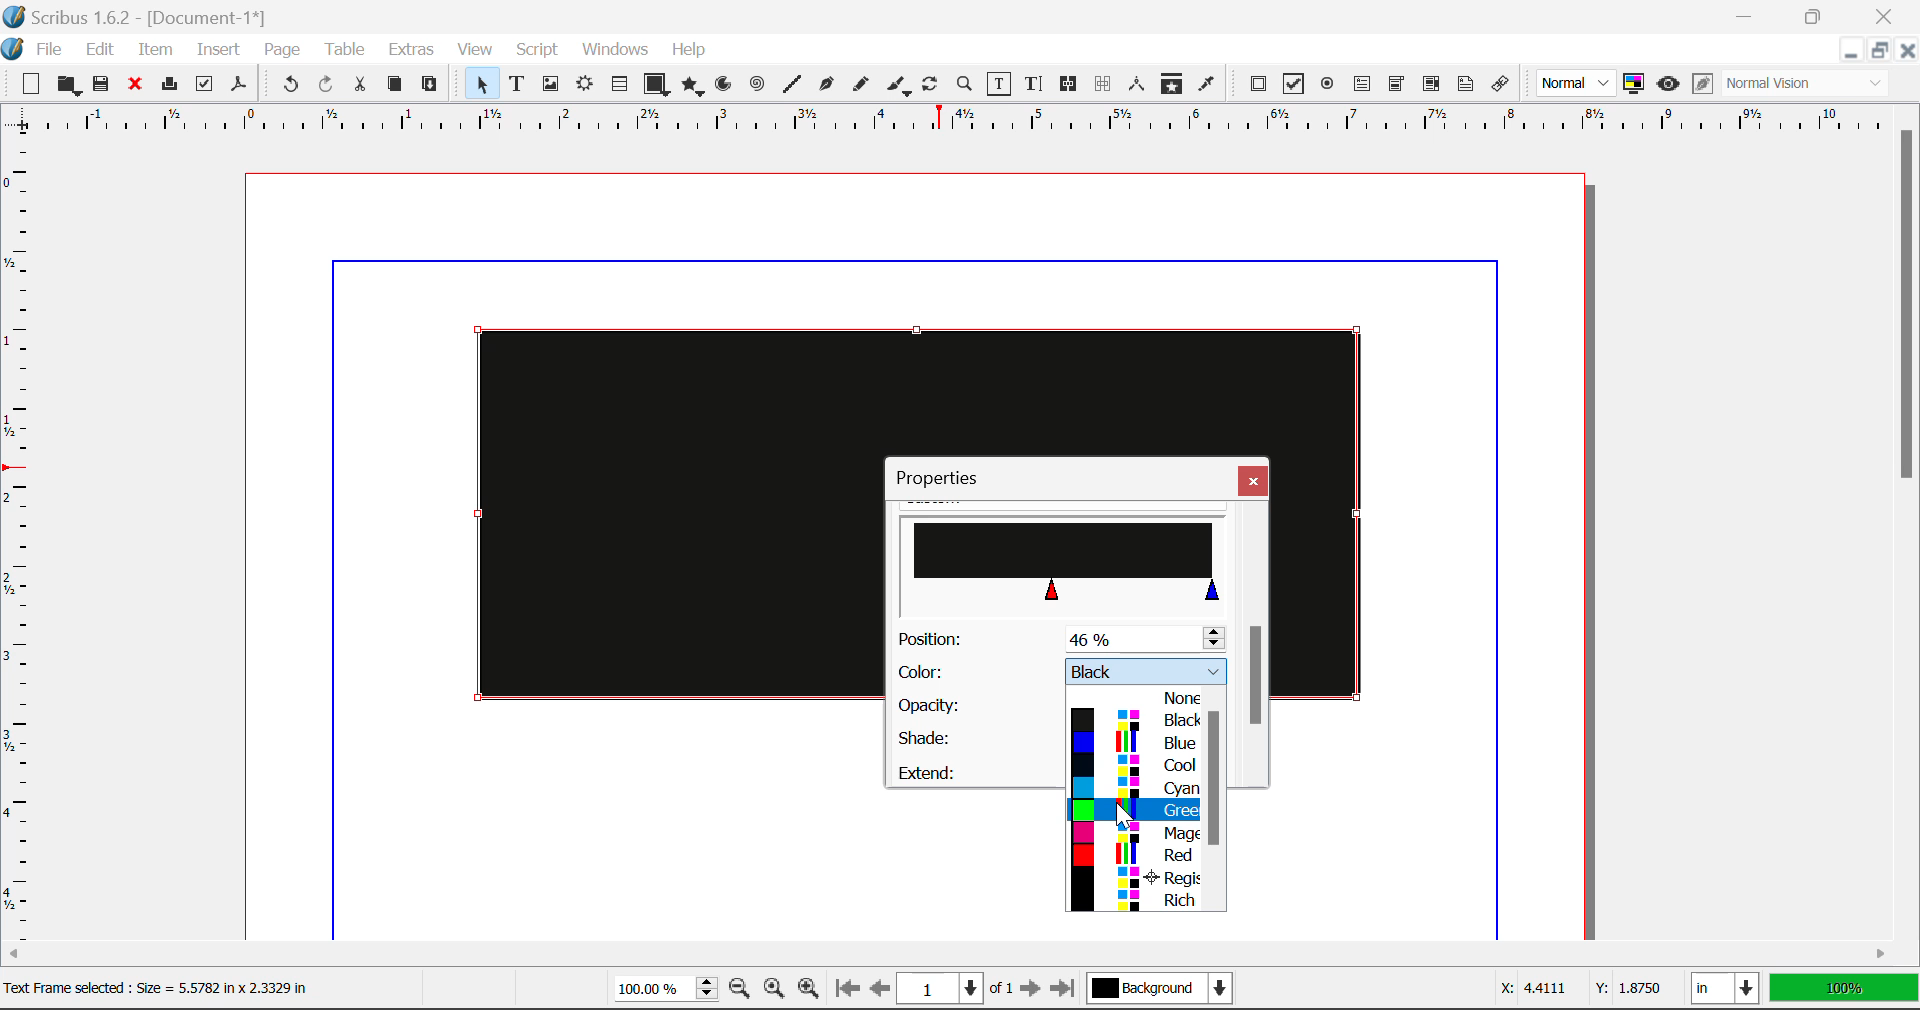  What do you see at coordinates (1432, 84) in the screenshot?
I see `PDF List Box` at bounding box center [1432, 84].